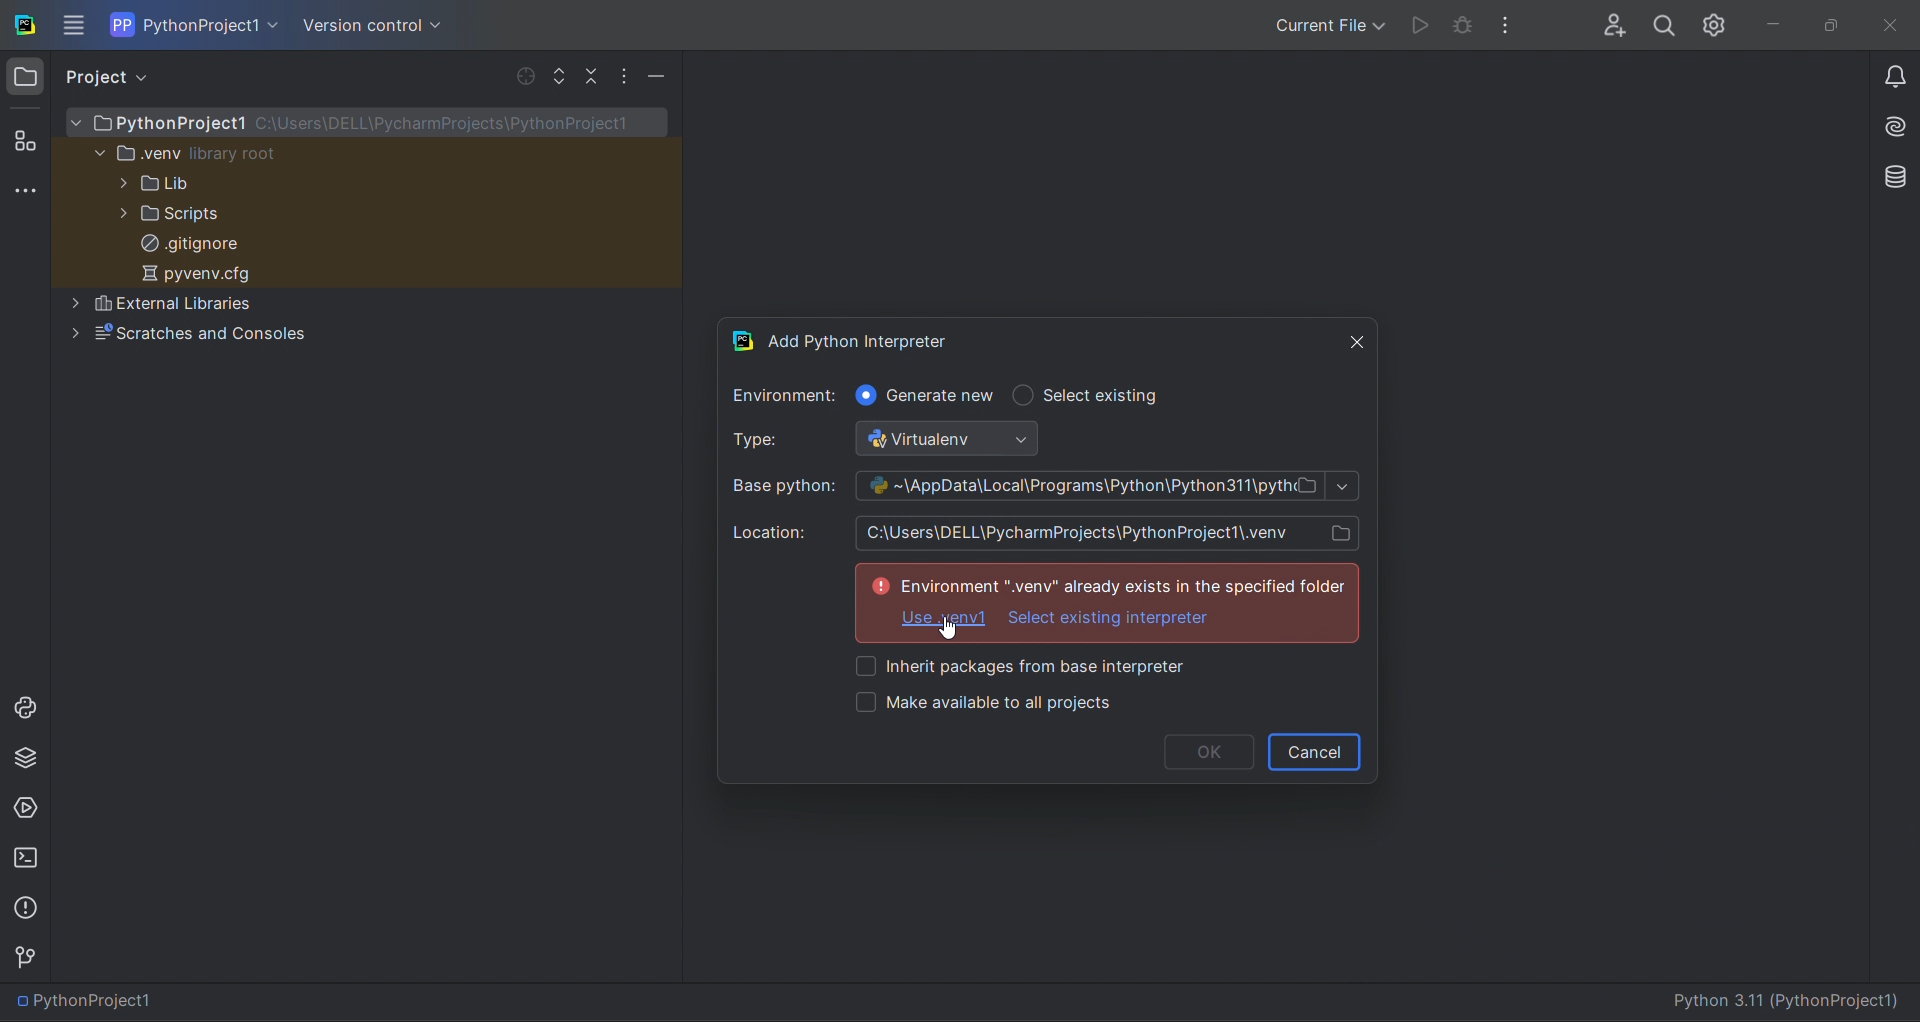 The height and width of the screenshot is (1022, 1920). What do you see at coordinates (561, 73) in the screenshot?
I see `expand file` at bounding box center [561, 73].